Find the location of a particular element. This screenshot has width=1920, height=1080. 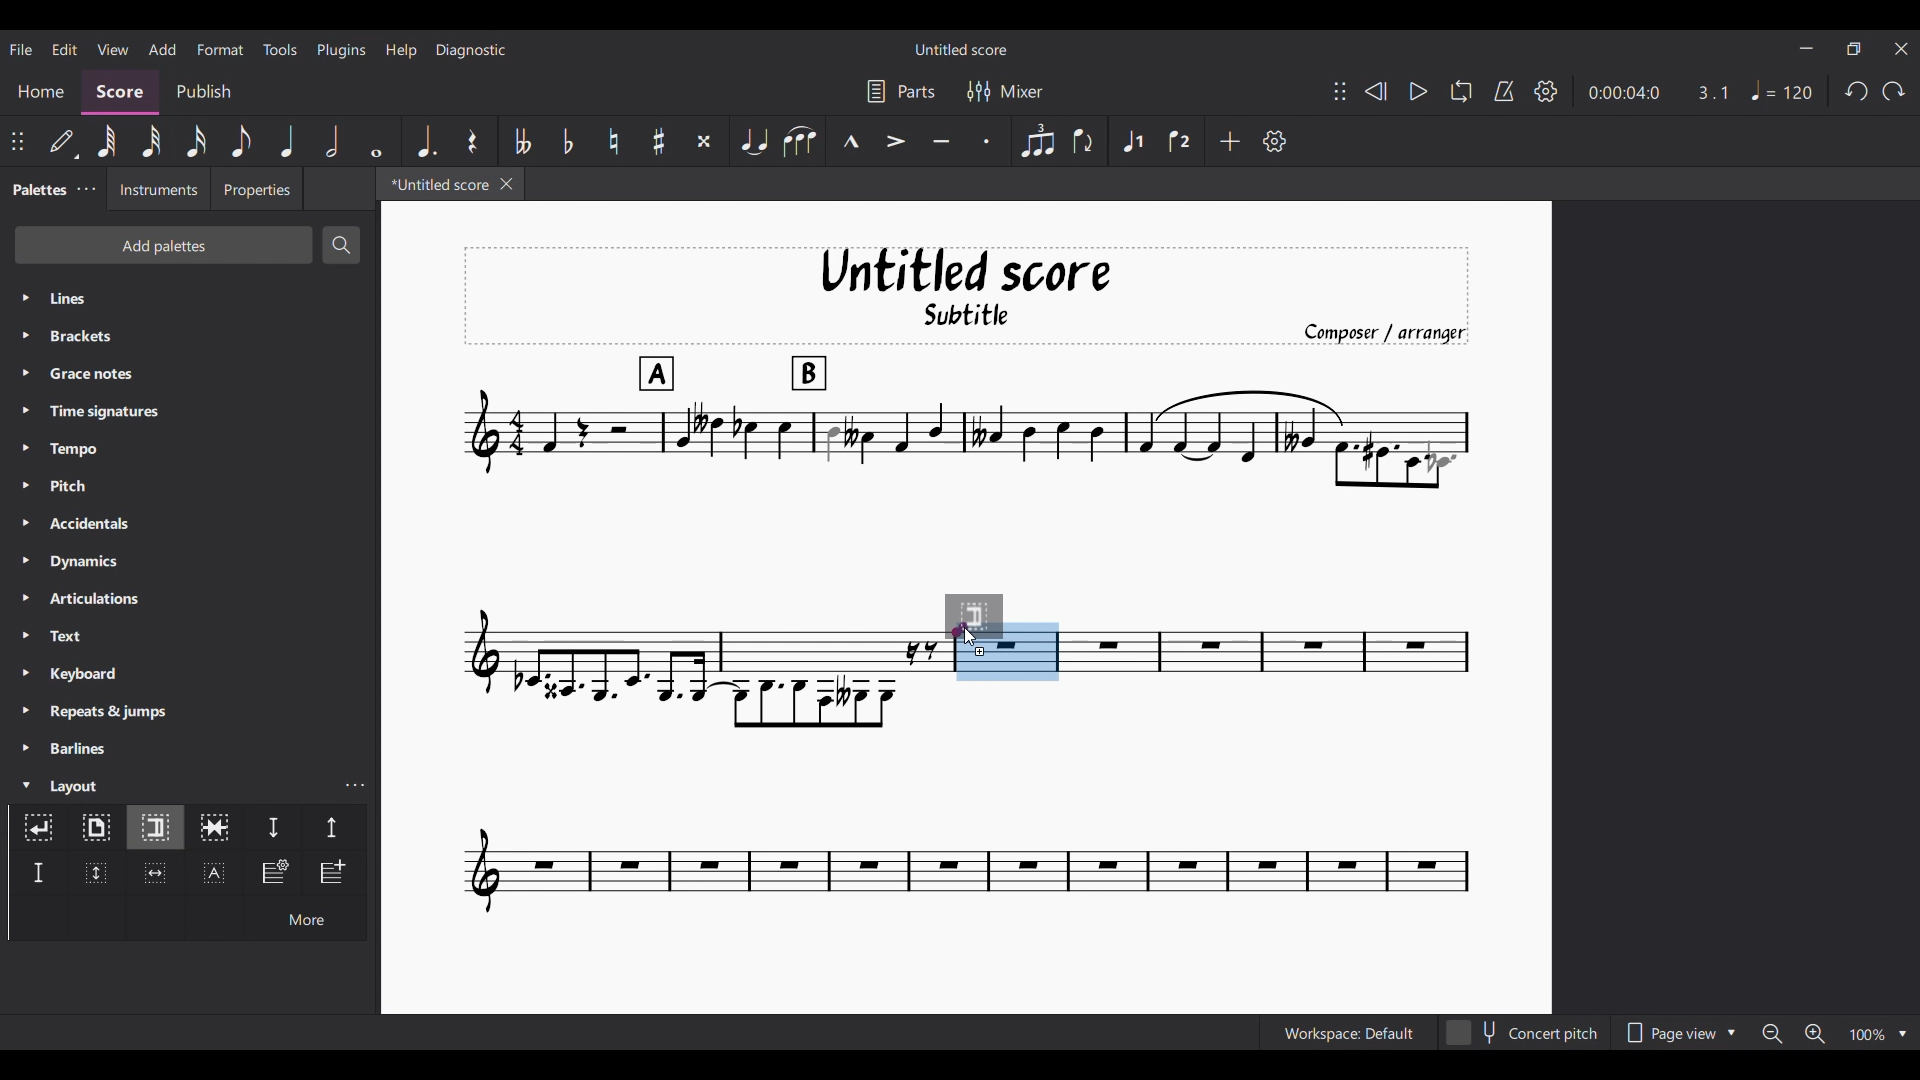

Articulations is located at coordinates (191, 598).